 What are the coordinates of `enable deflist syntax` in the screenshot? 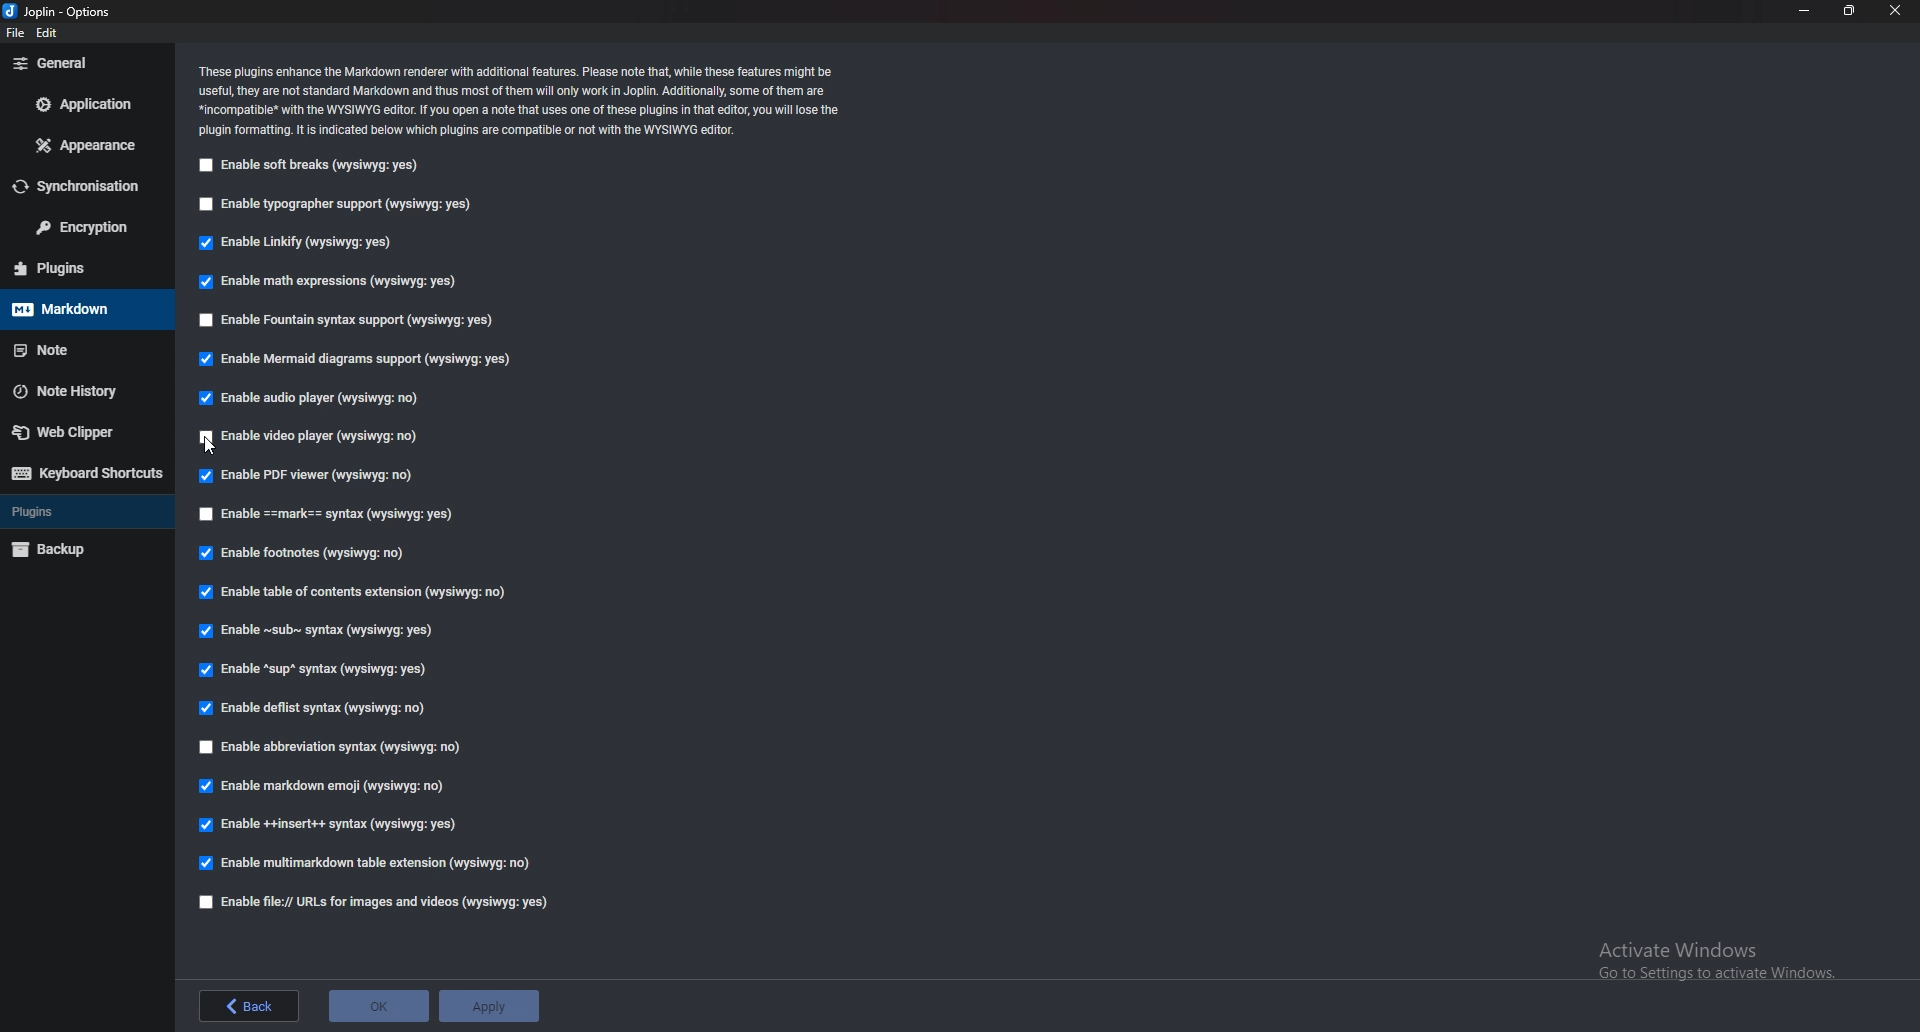 It's located at (312, 708).